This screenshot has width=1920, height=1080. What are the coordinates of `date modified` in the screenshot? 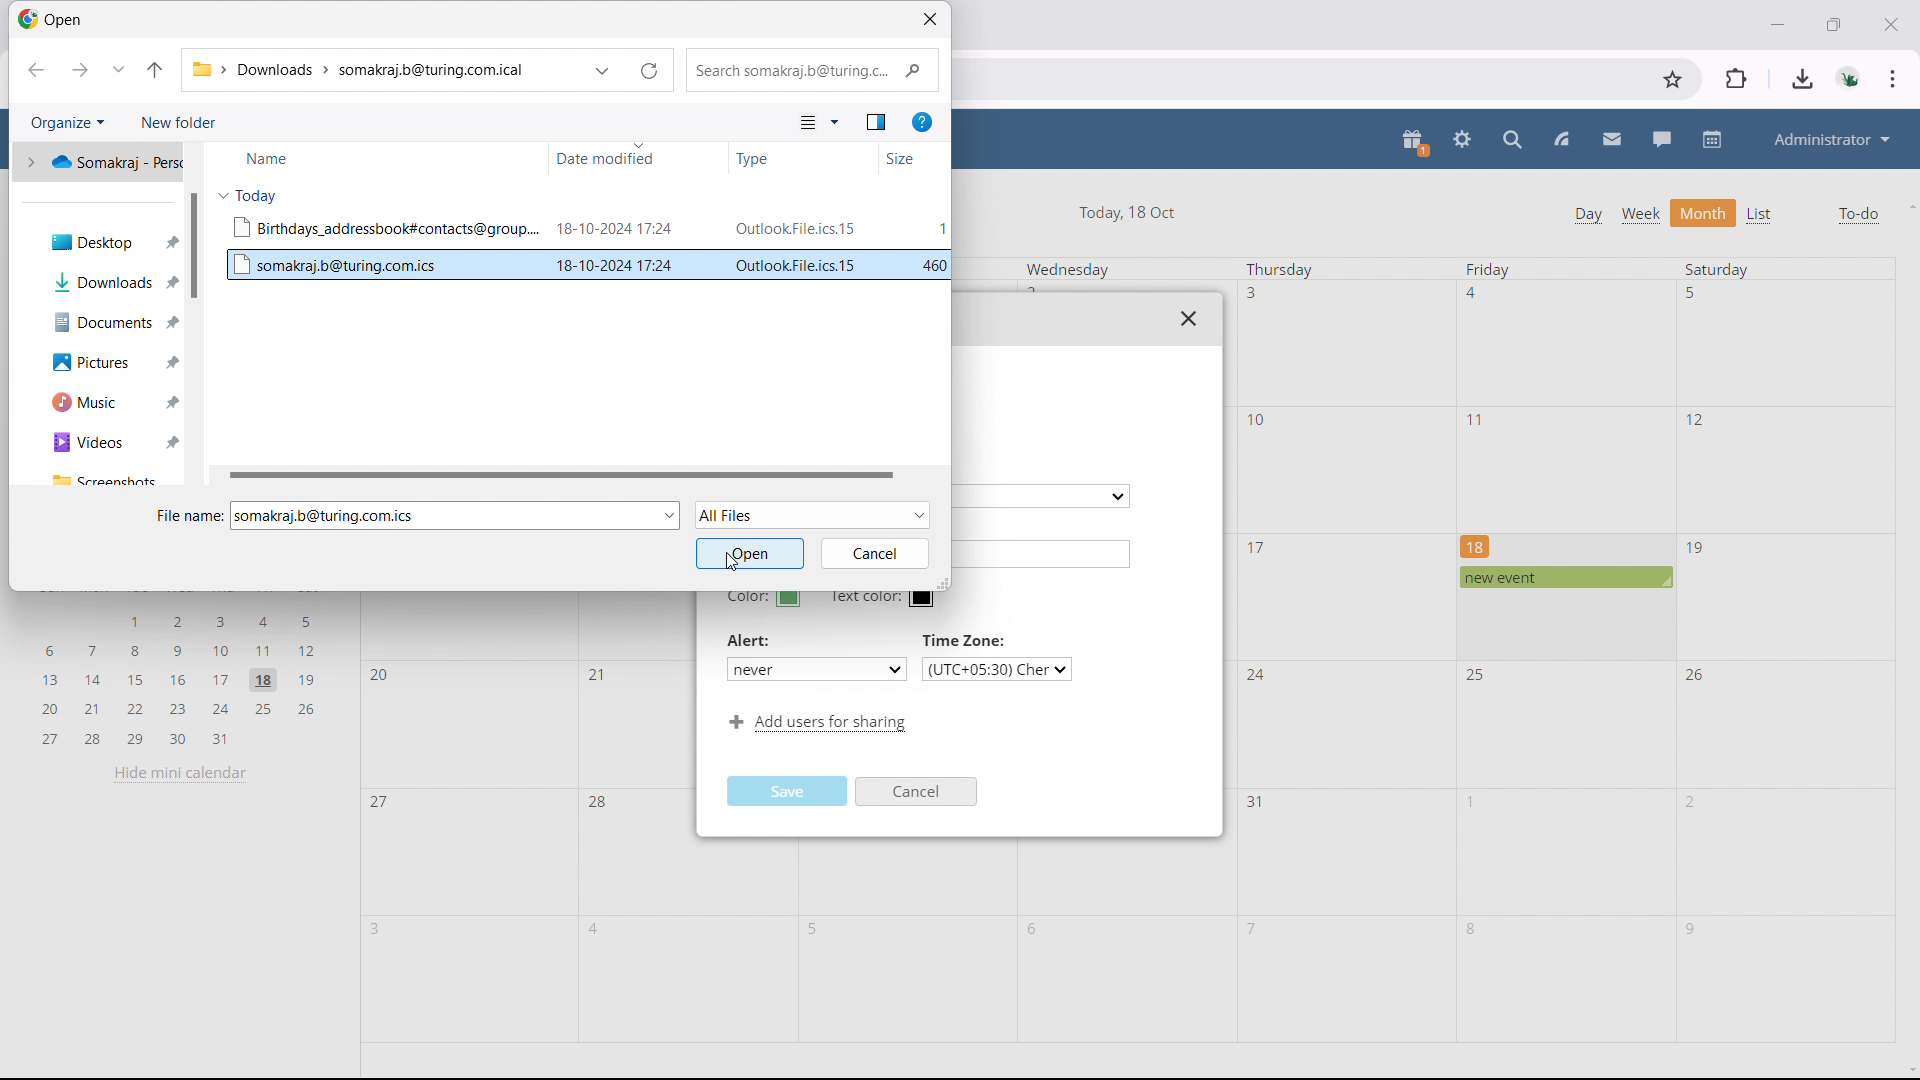 It's located at (637, 158).